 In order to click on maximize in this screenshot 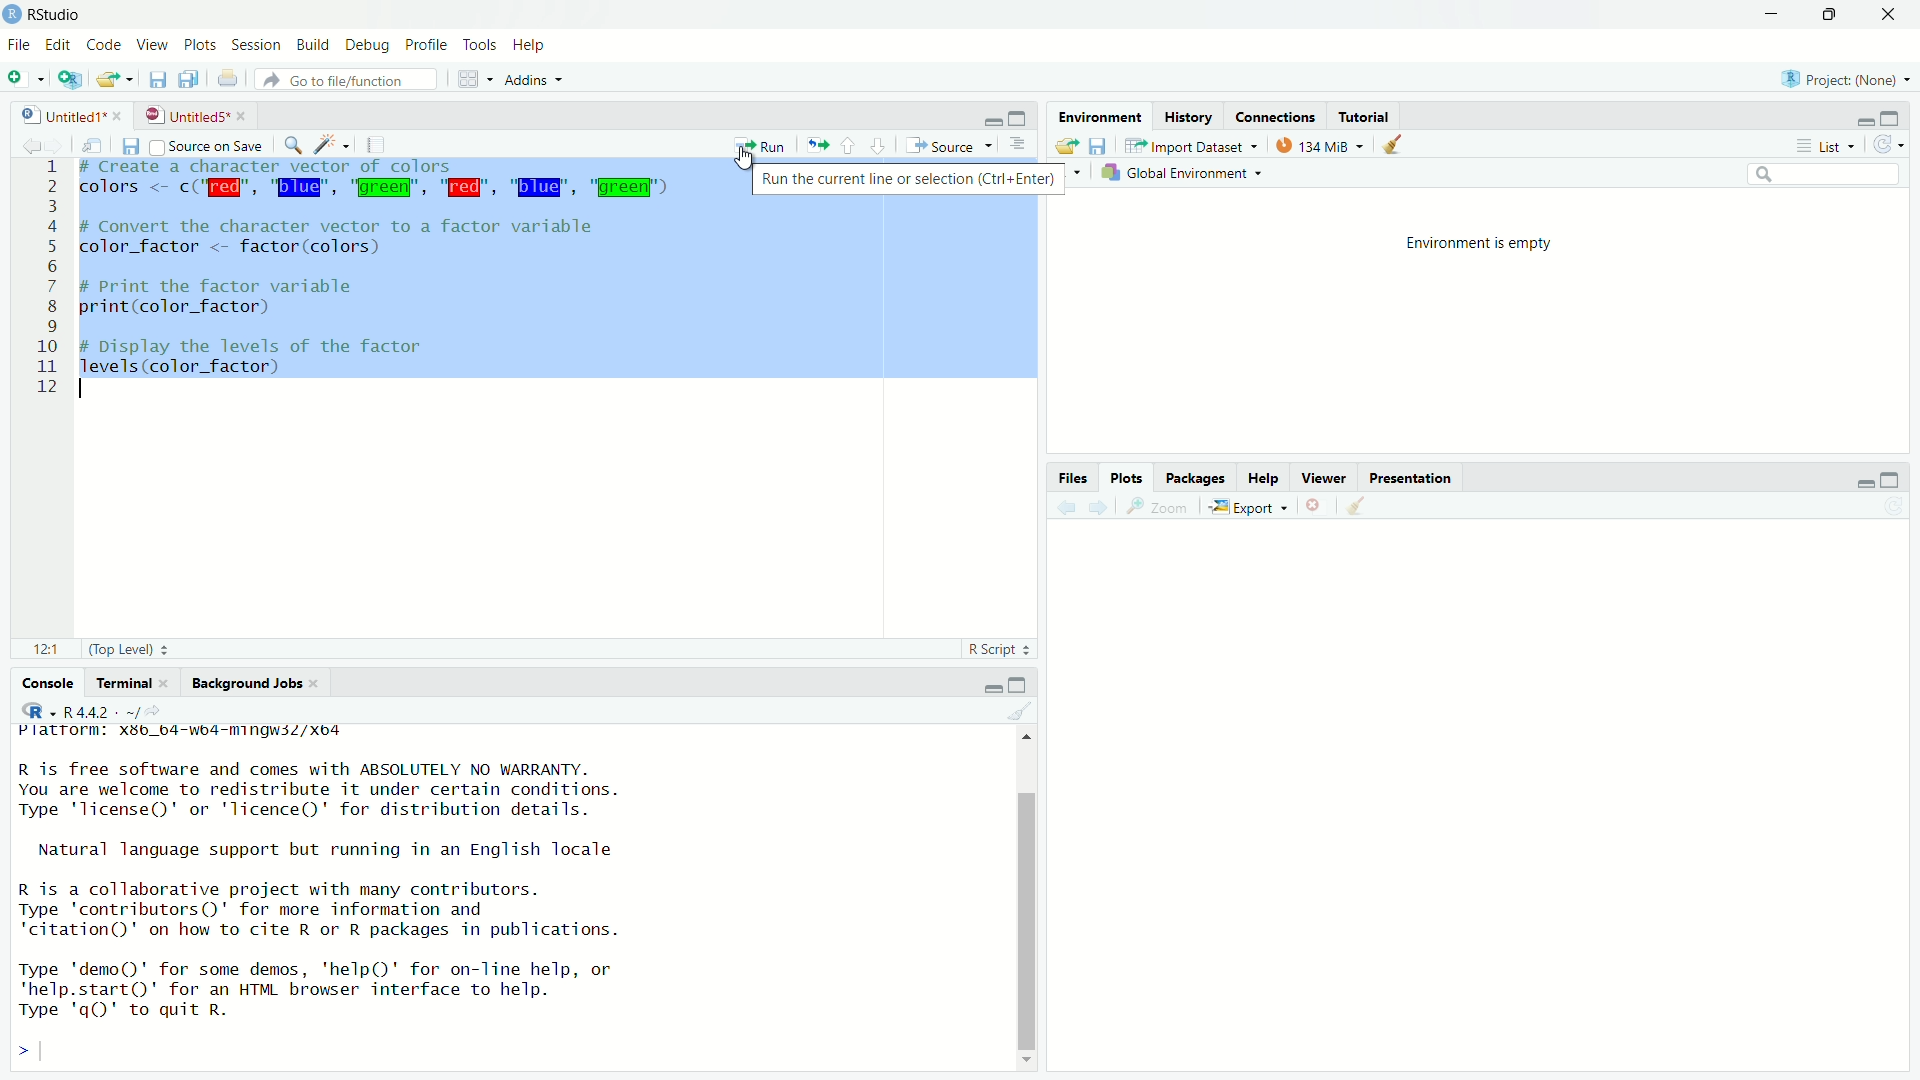, I will do `click(1021, 682)`.